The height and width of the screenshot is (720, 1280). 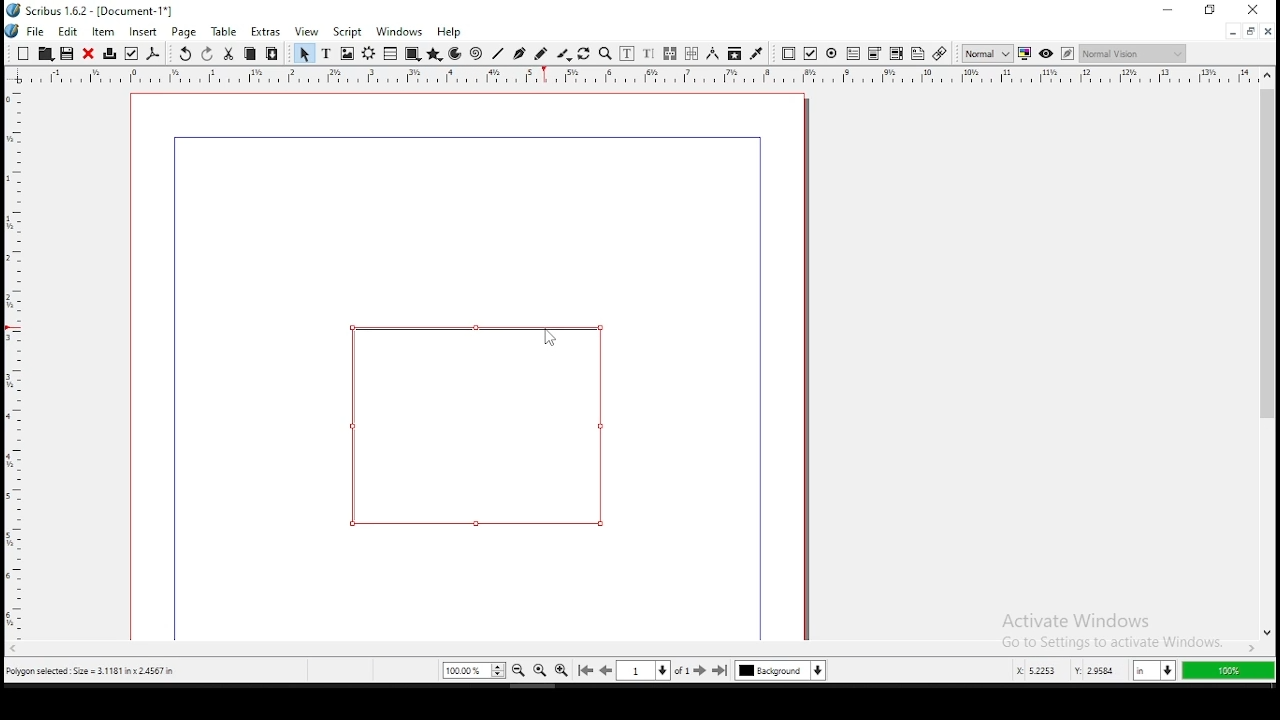 I want to click on restore, so click(x=1251, y=32).